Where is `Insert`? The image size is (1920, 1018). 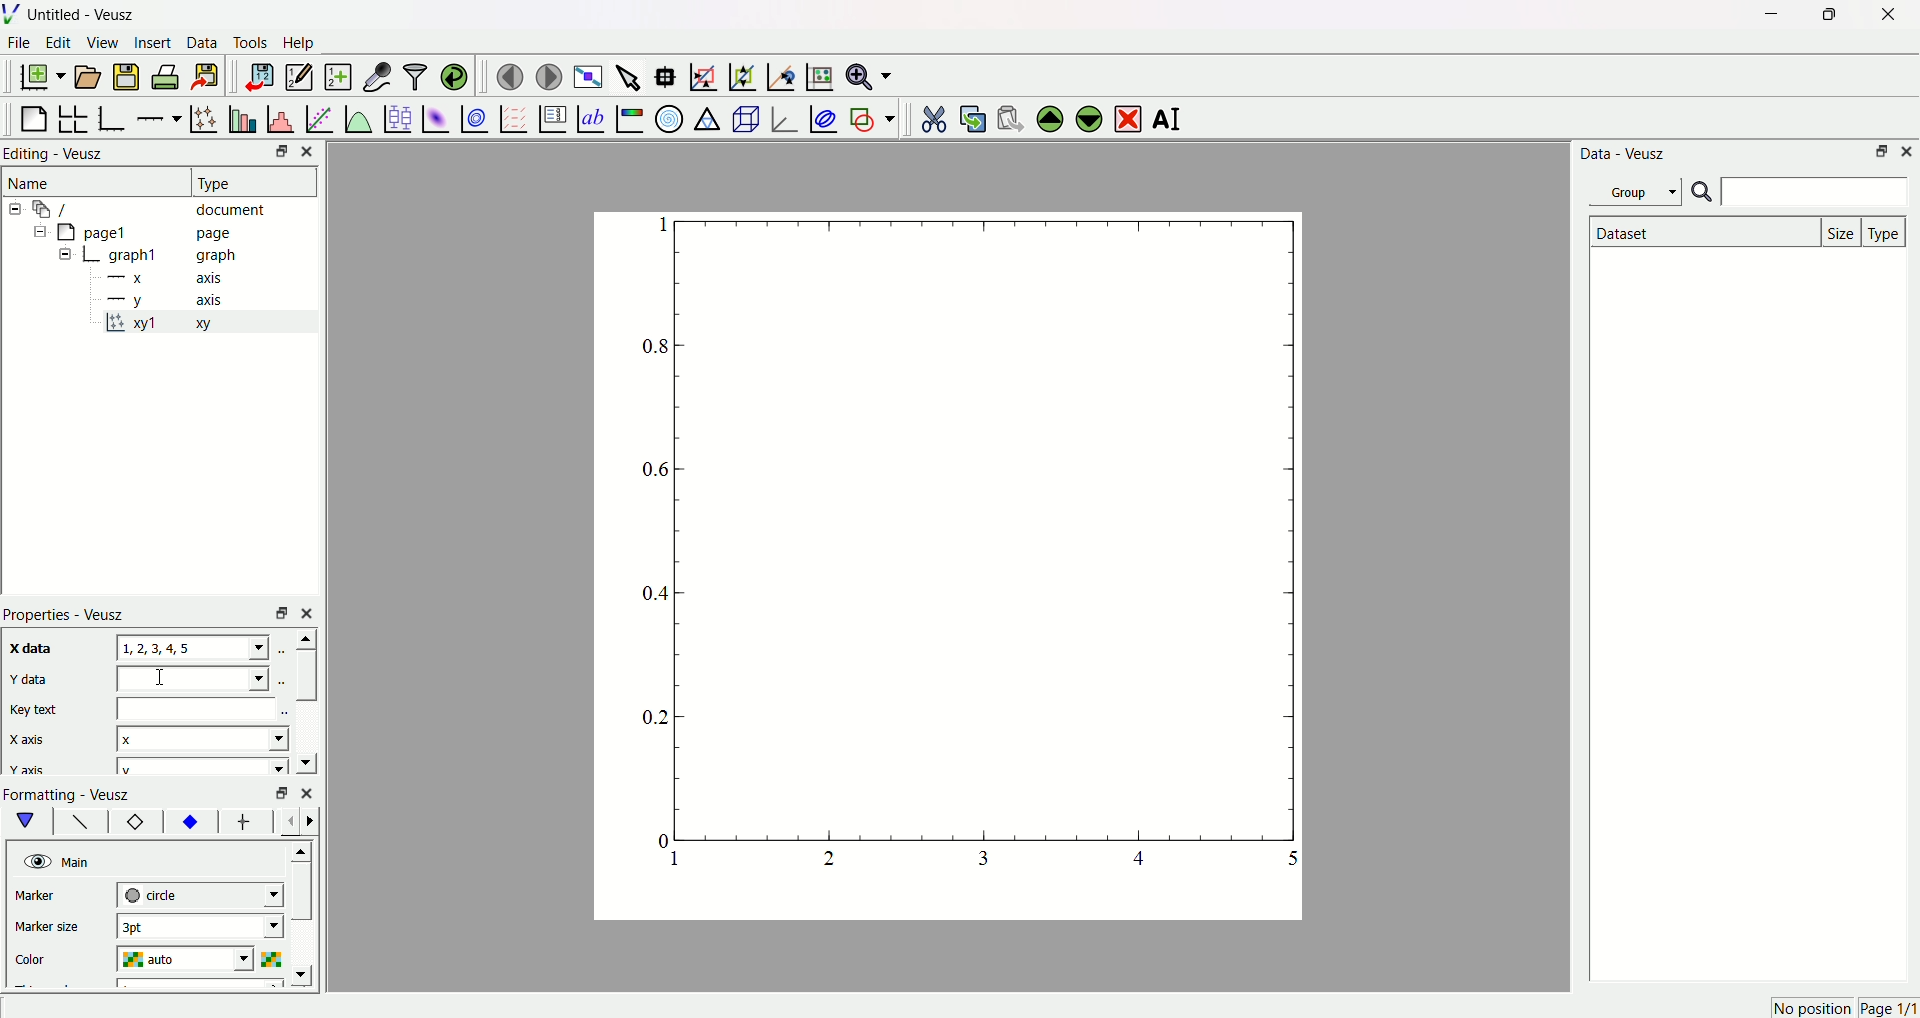 Insert is located at coordinates (153, 44).